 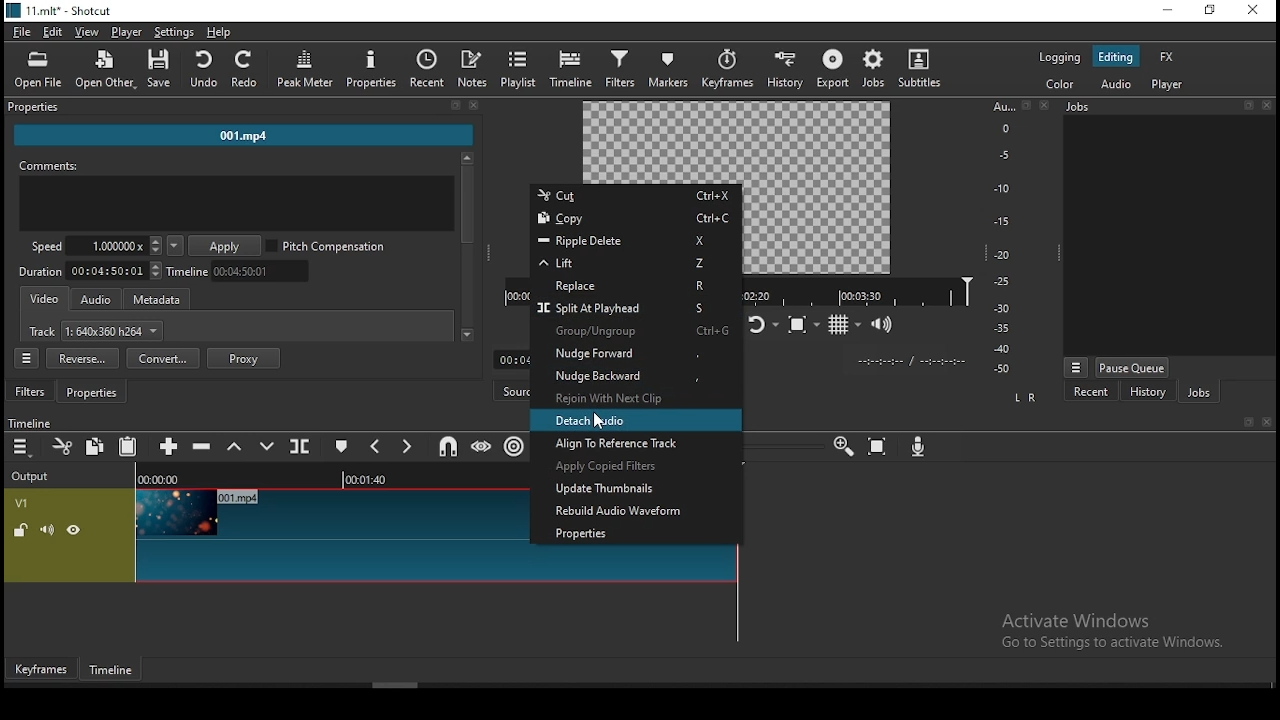 I want to click on notes, so click(x=474, y=70).